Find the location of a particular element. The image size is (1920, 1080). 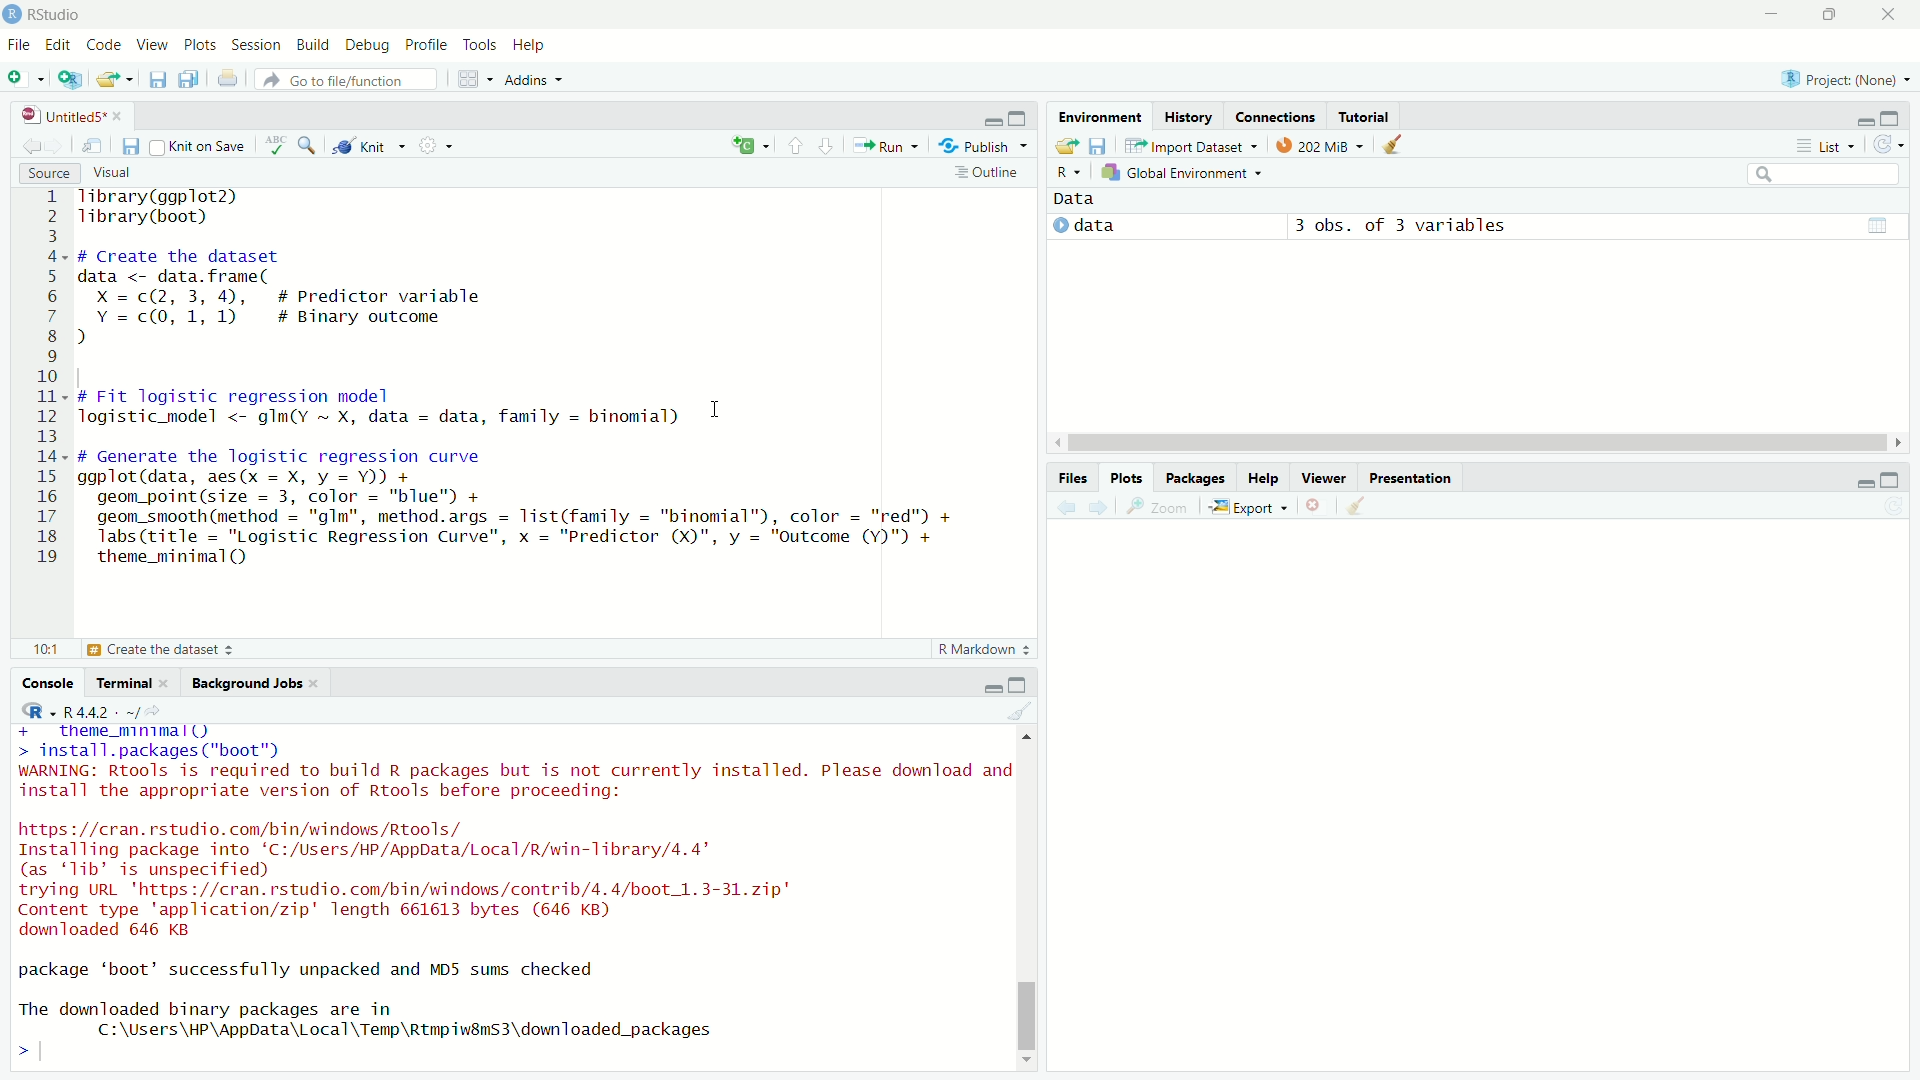

Export is located at coordinates (1249, 506).